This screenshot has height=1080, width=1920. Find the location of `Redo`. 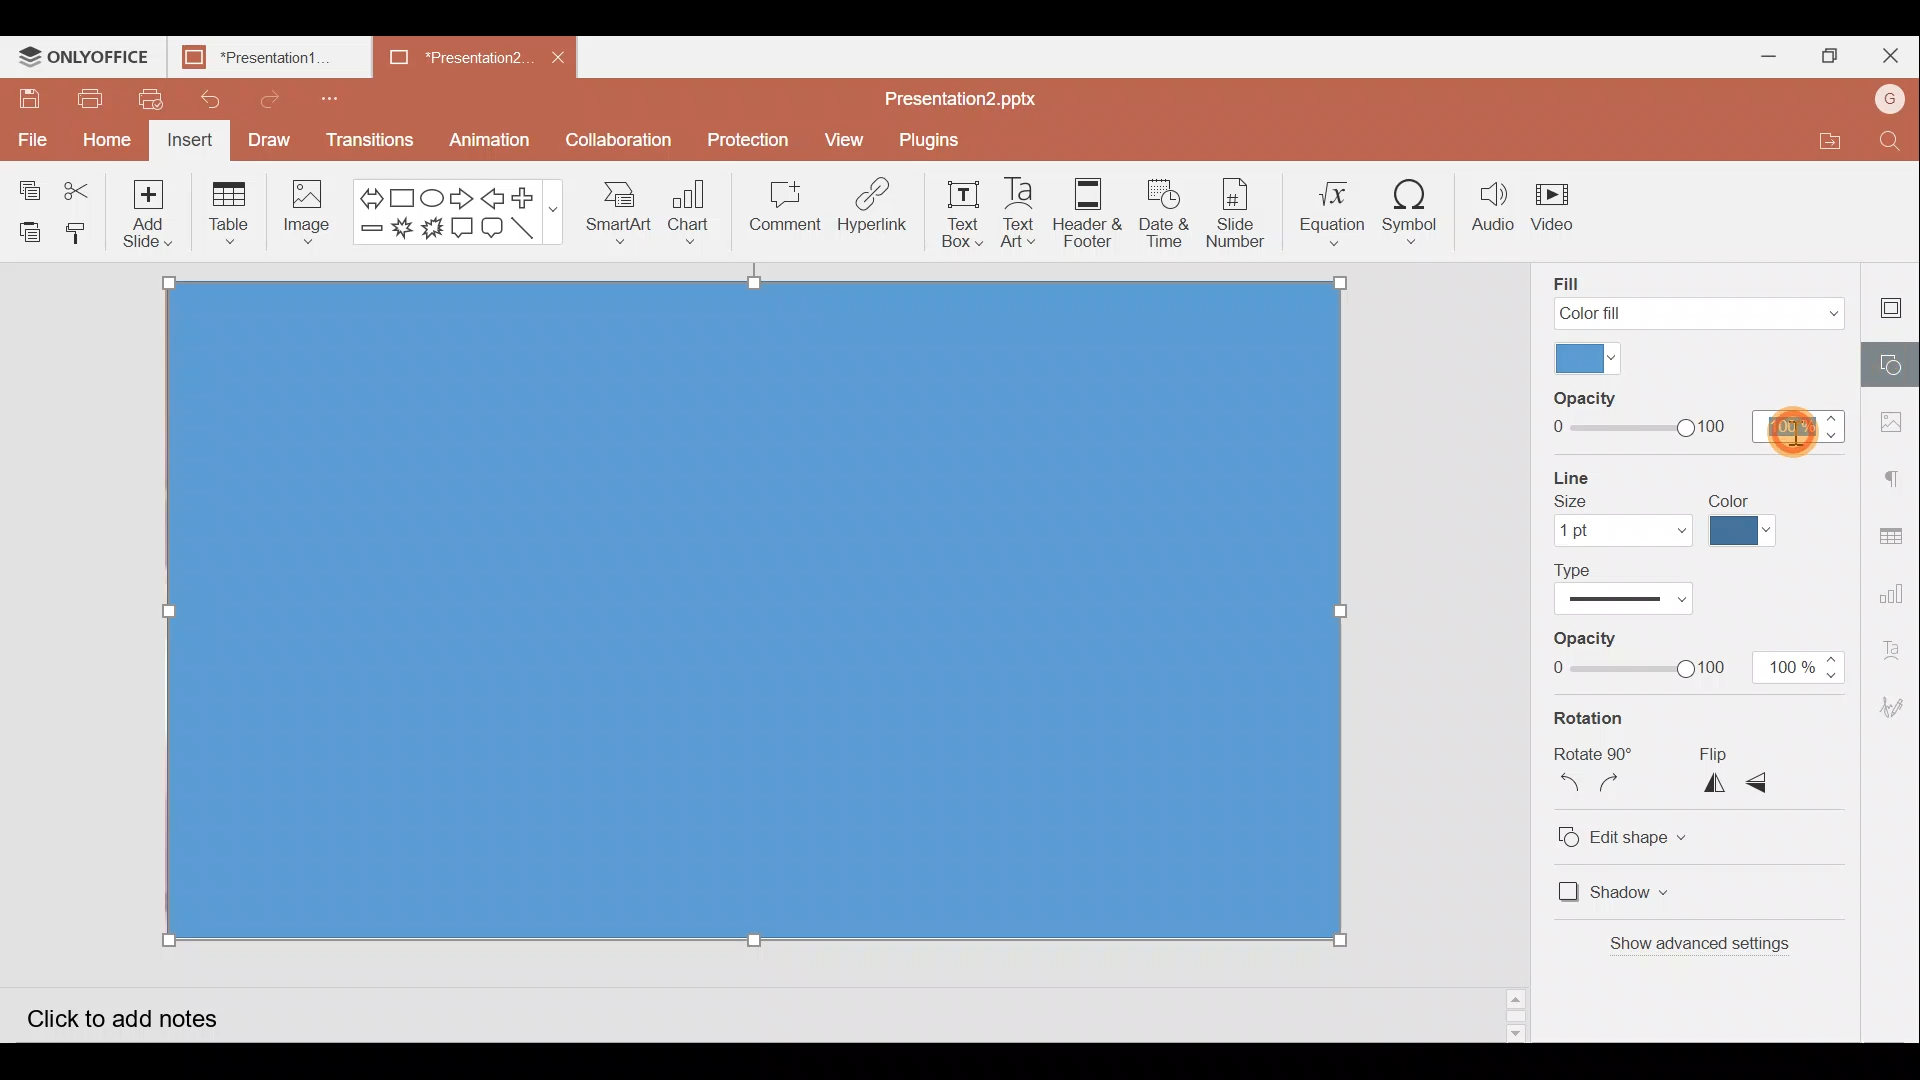

Redo is located at coordinates (274, 99).